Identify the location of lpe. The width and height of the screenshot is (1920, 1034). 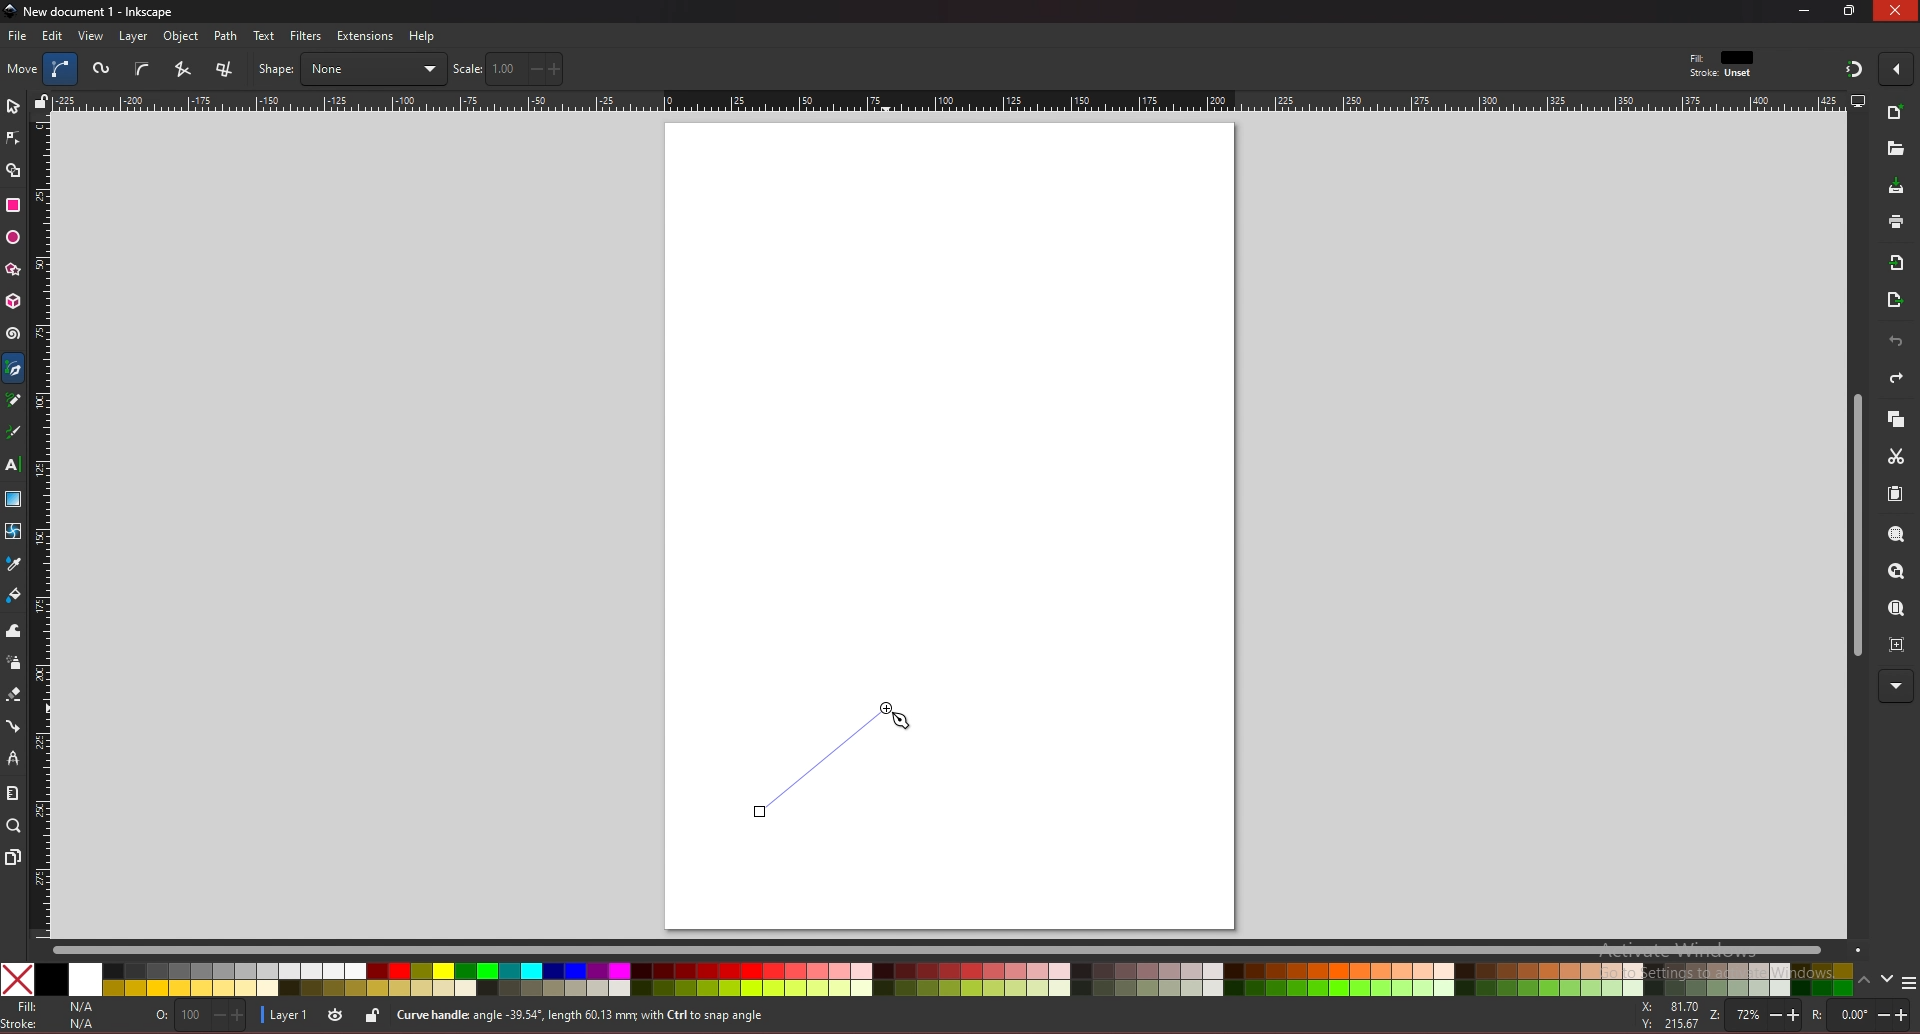
(14, 757).